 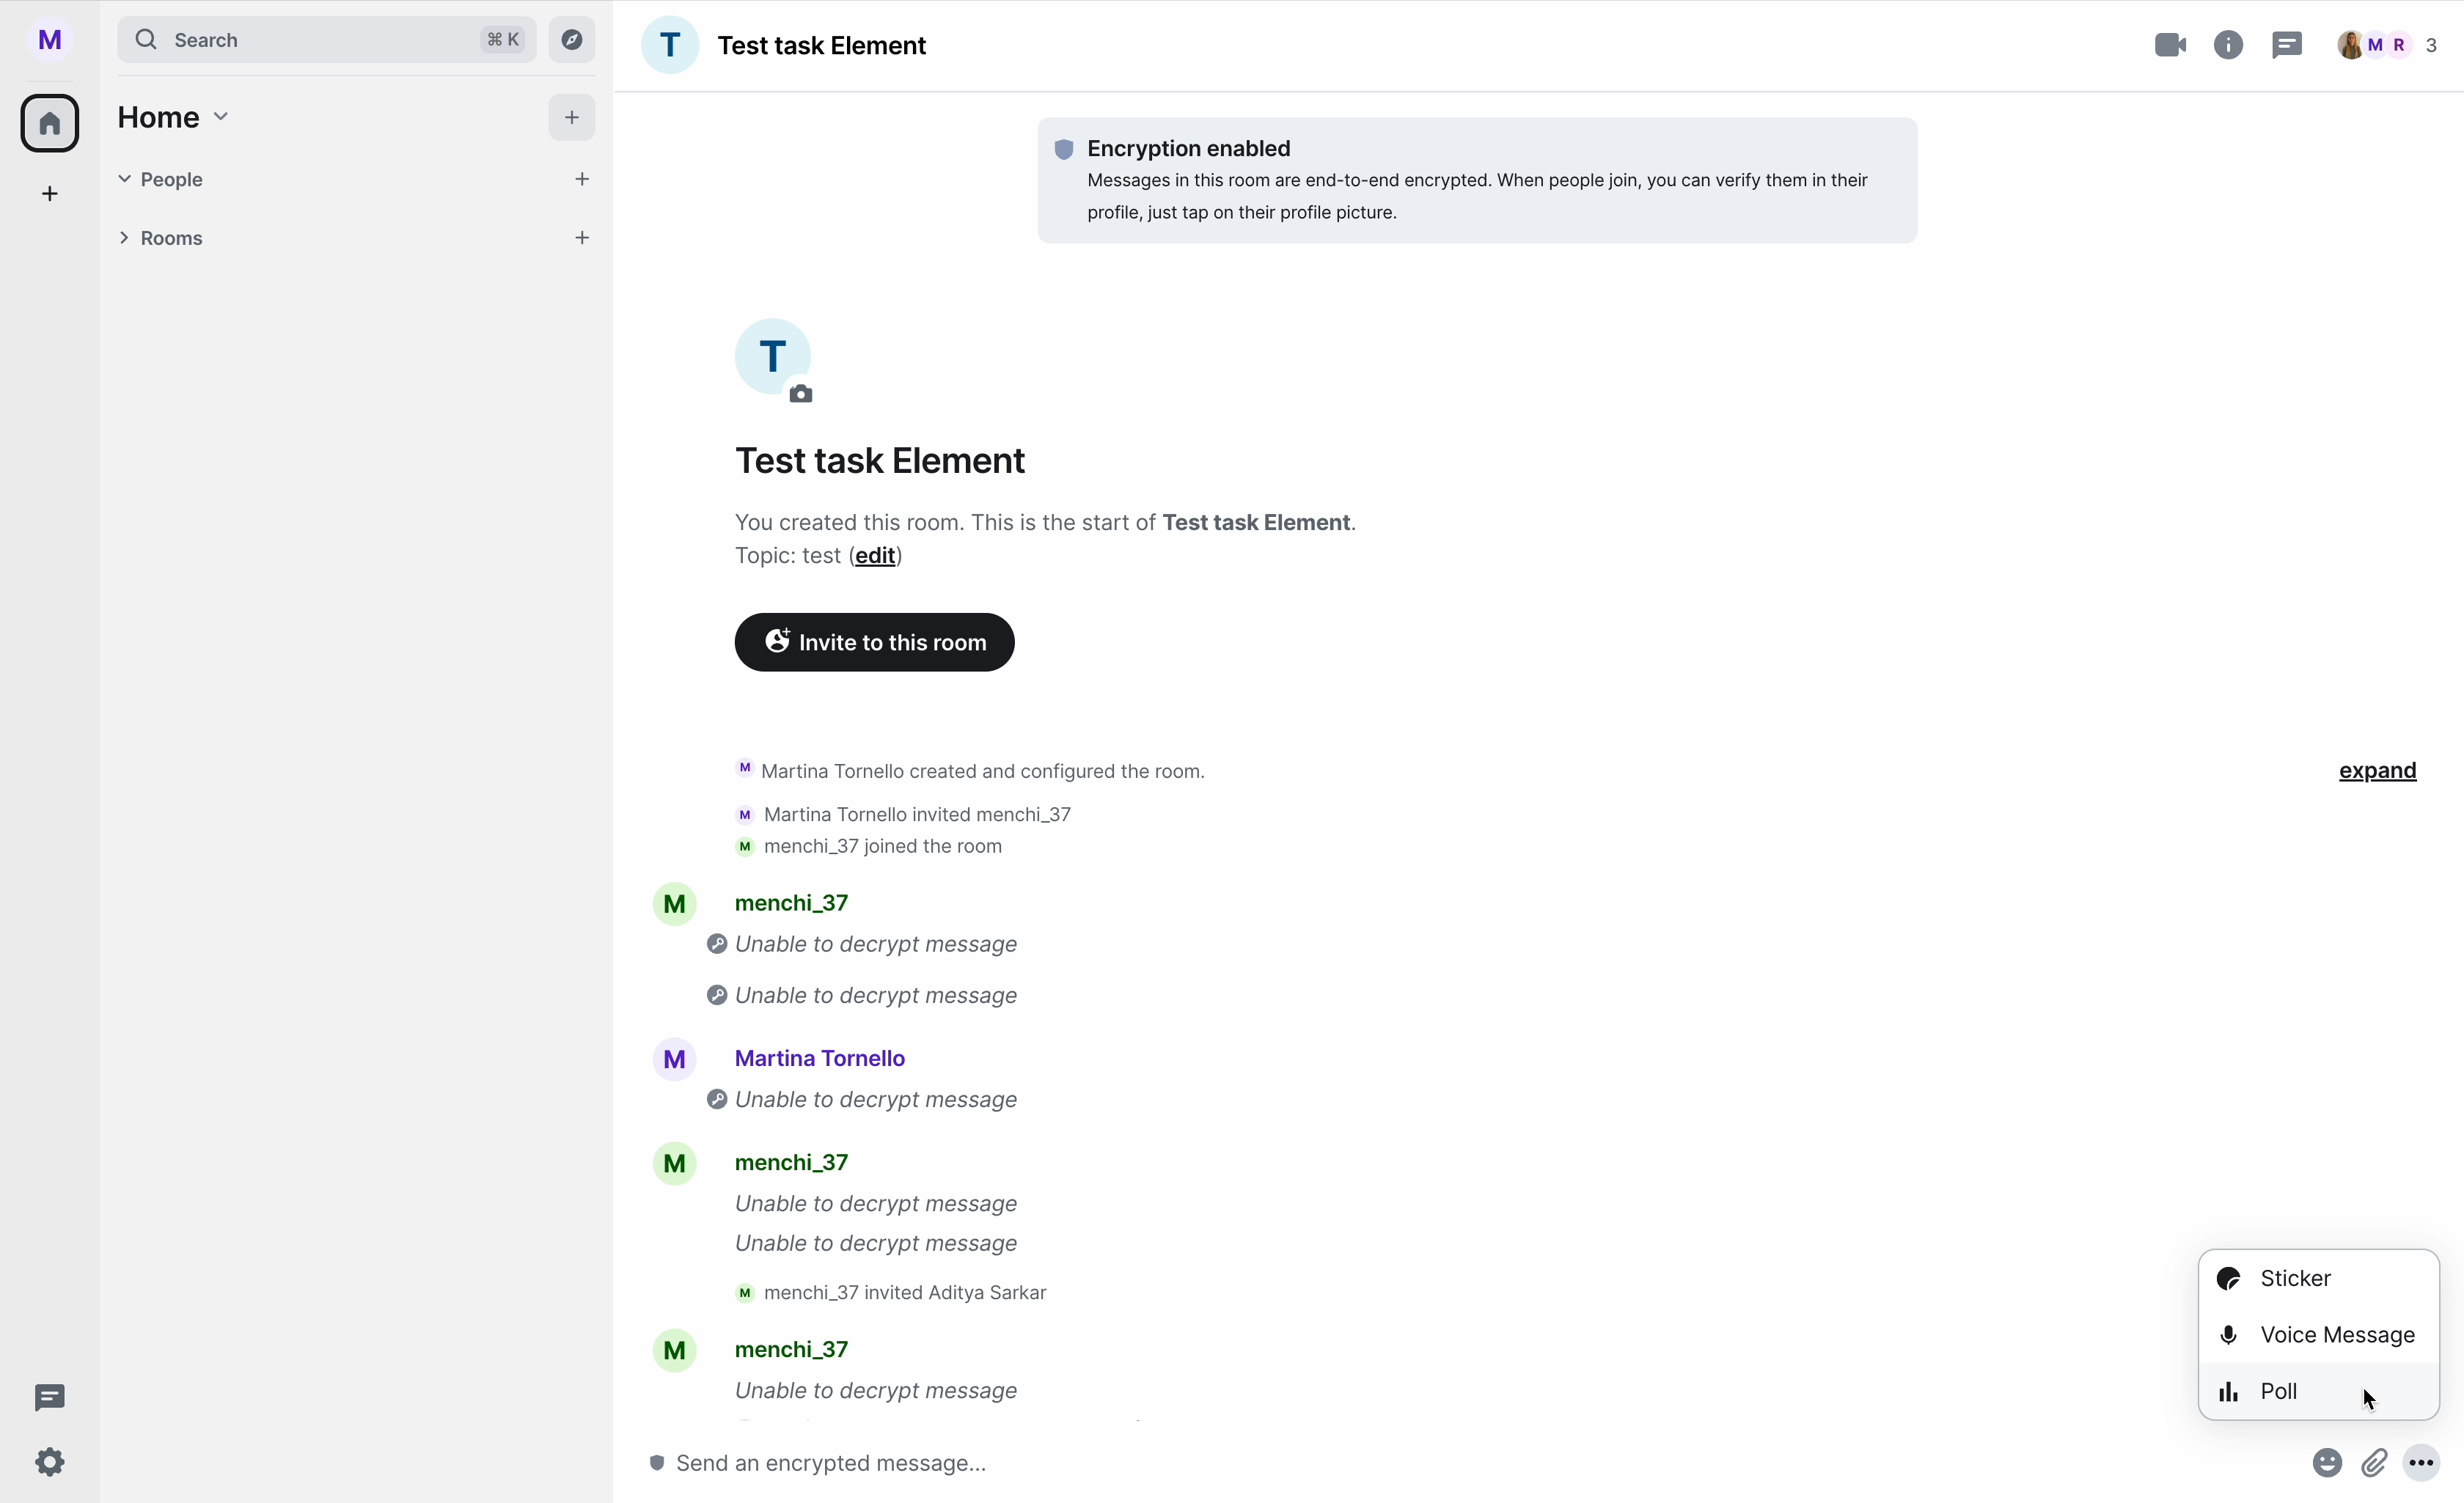 I want to click on video call, so click(x=2173, y=45).